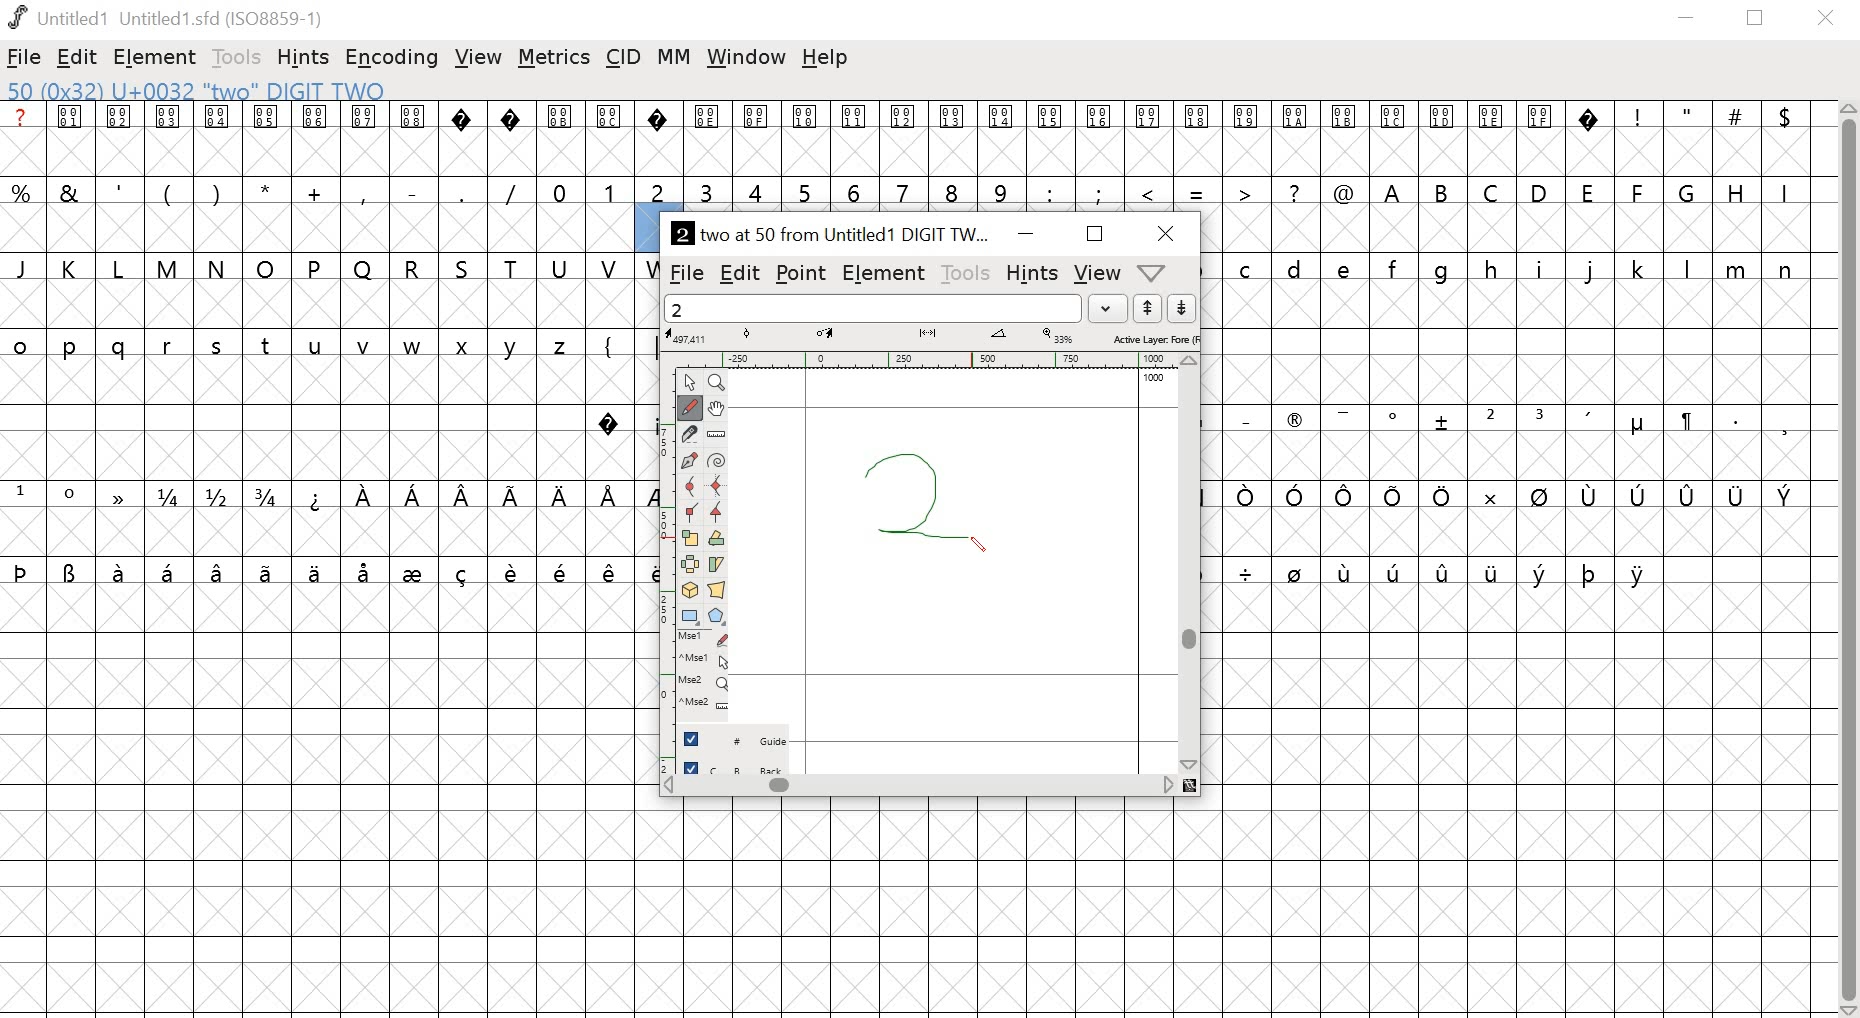 This screenshot has height=1018, width=1860. I want to click on 50 (0x32) U+0032 "two" DIGIT TWO, so click(201, 91).